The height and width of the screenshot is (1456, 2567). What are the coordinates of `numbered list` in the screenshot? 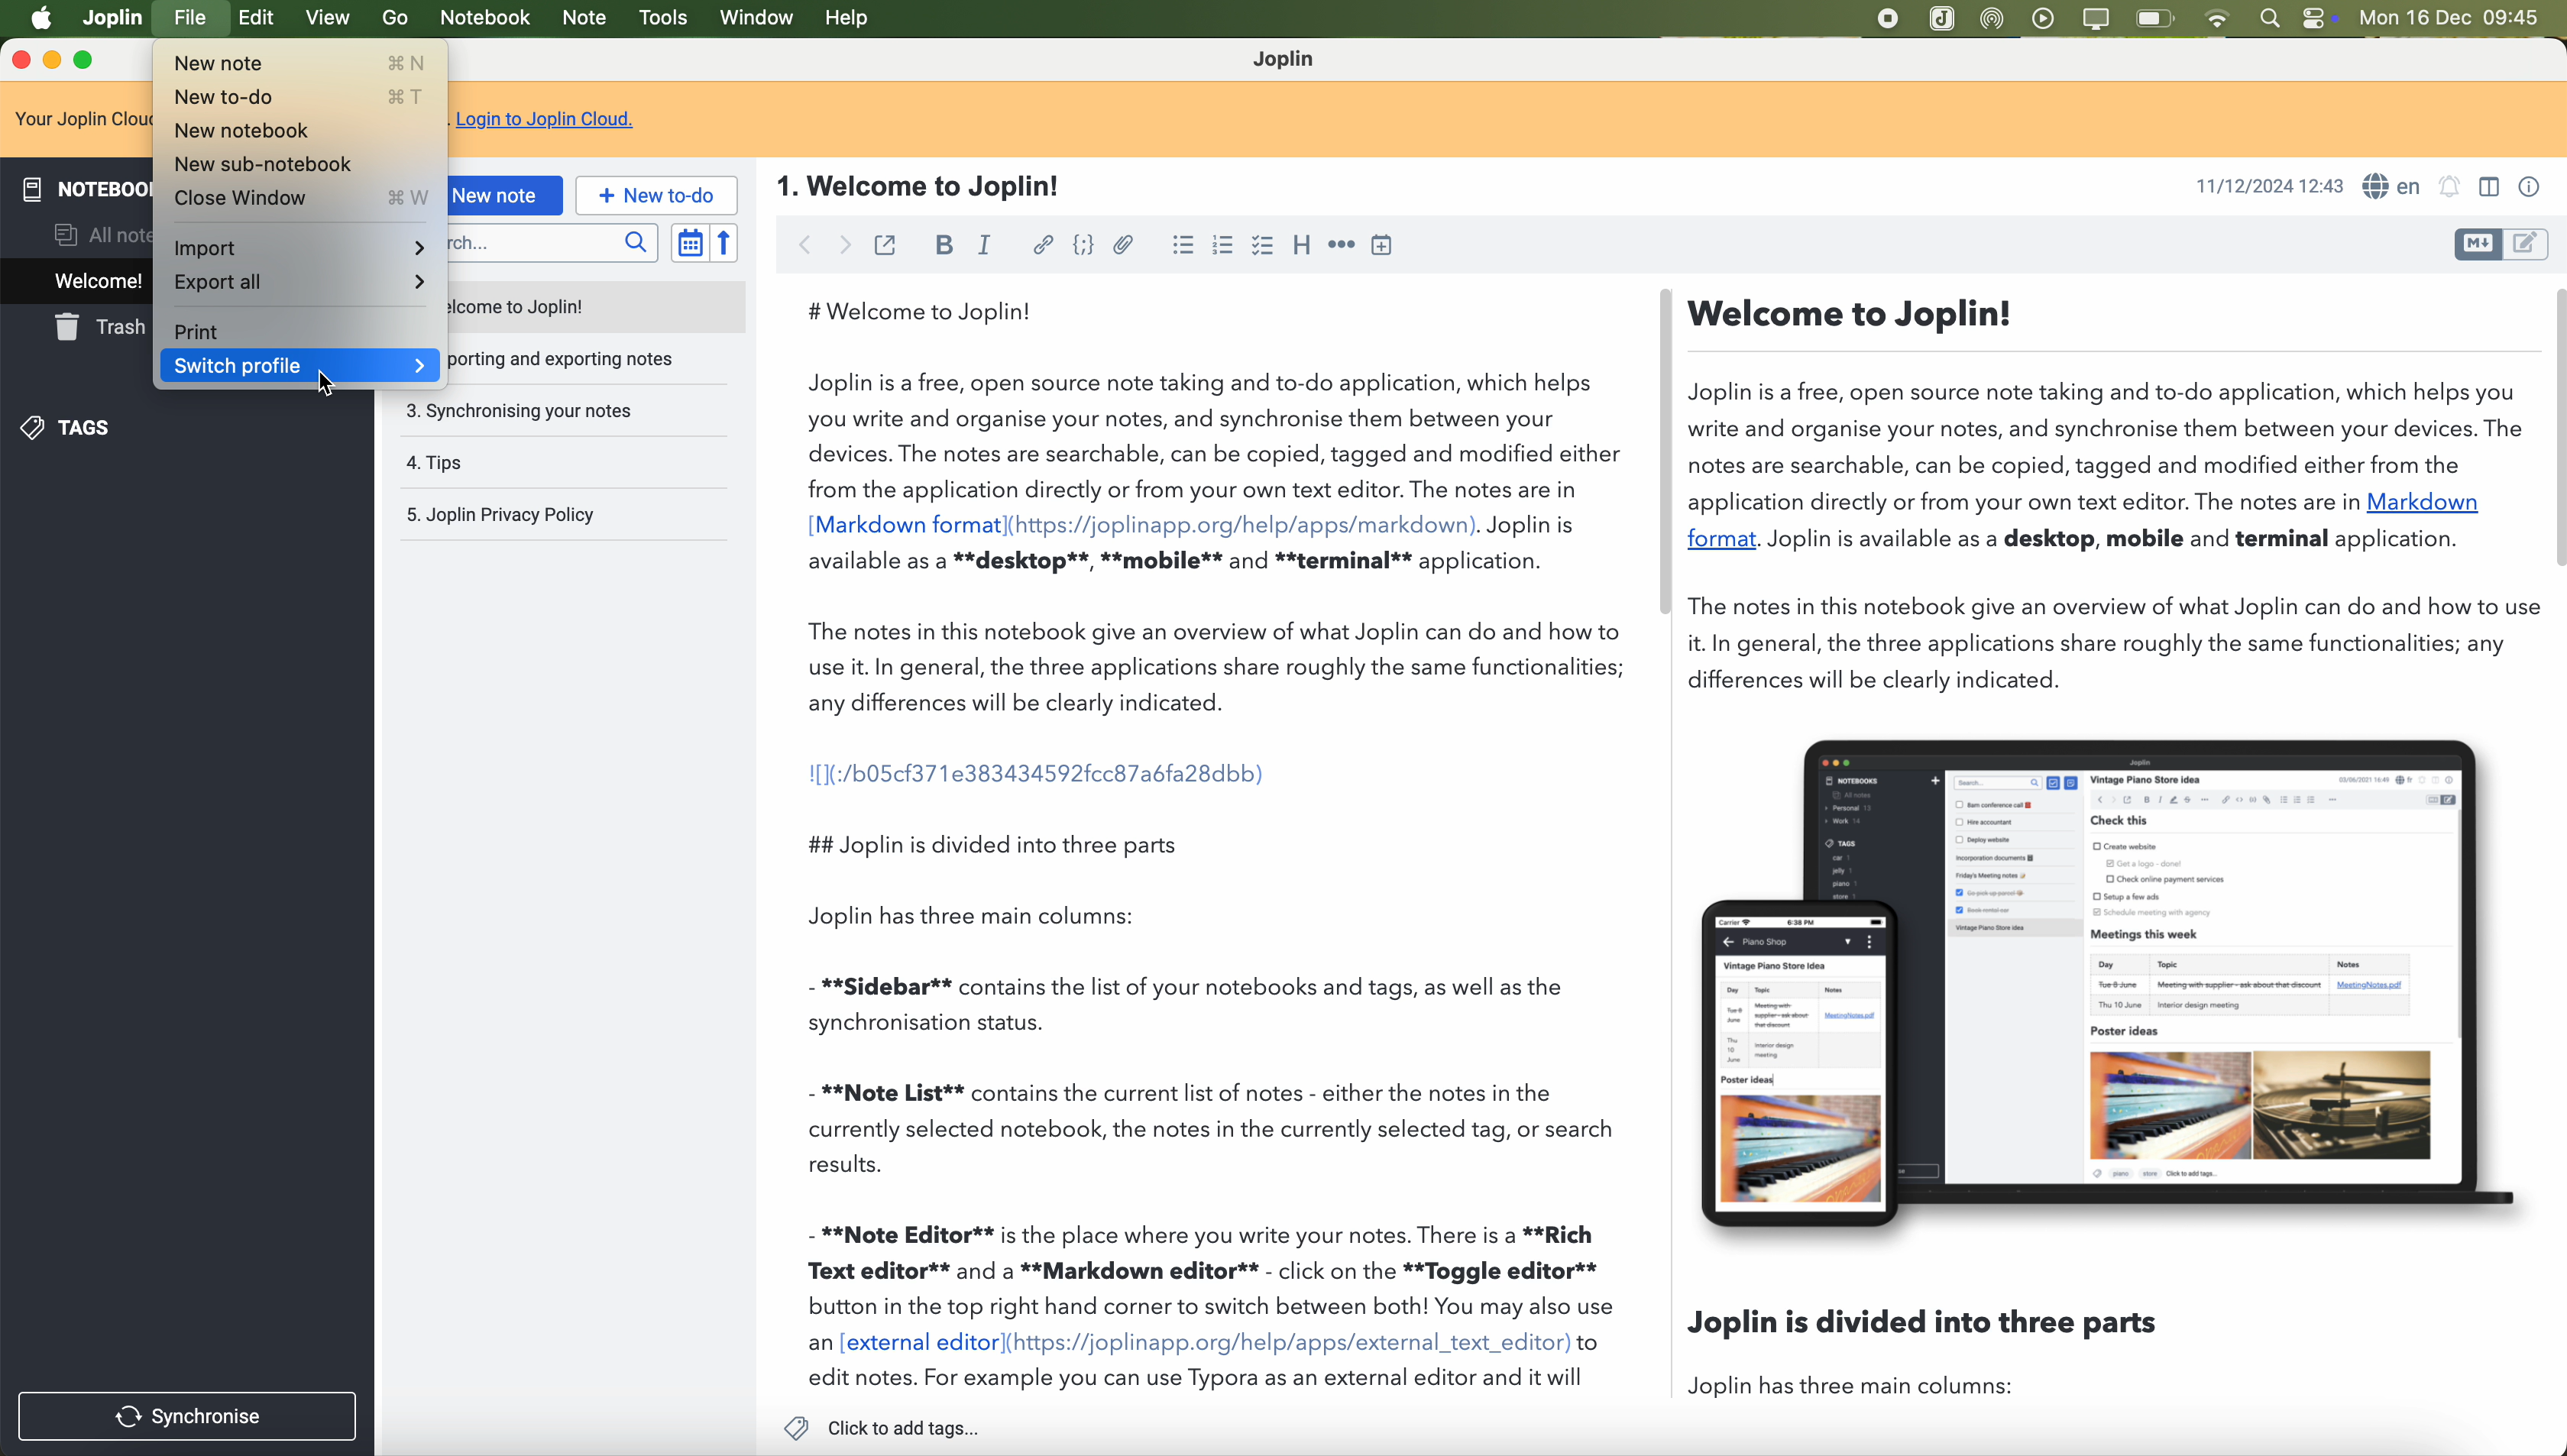 It's located at (1226, 247).